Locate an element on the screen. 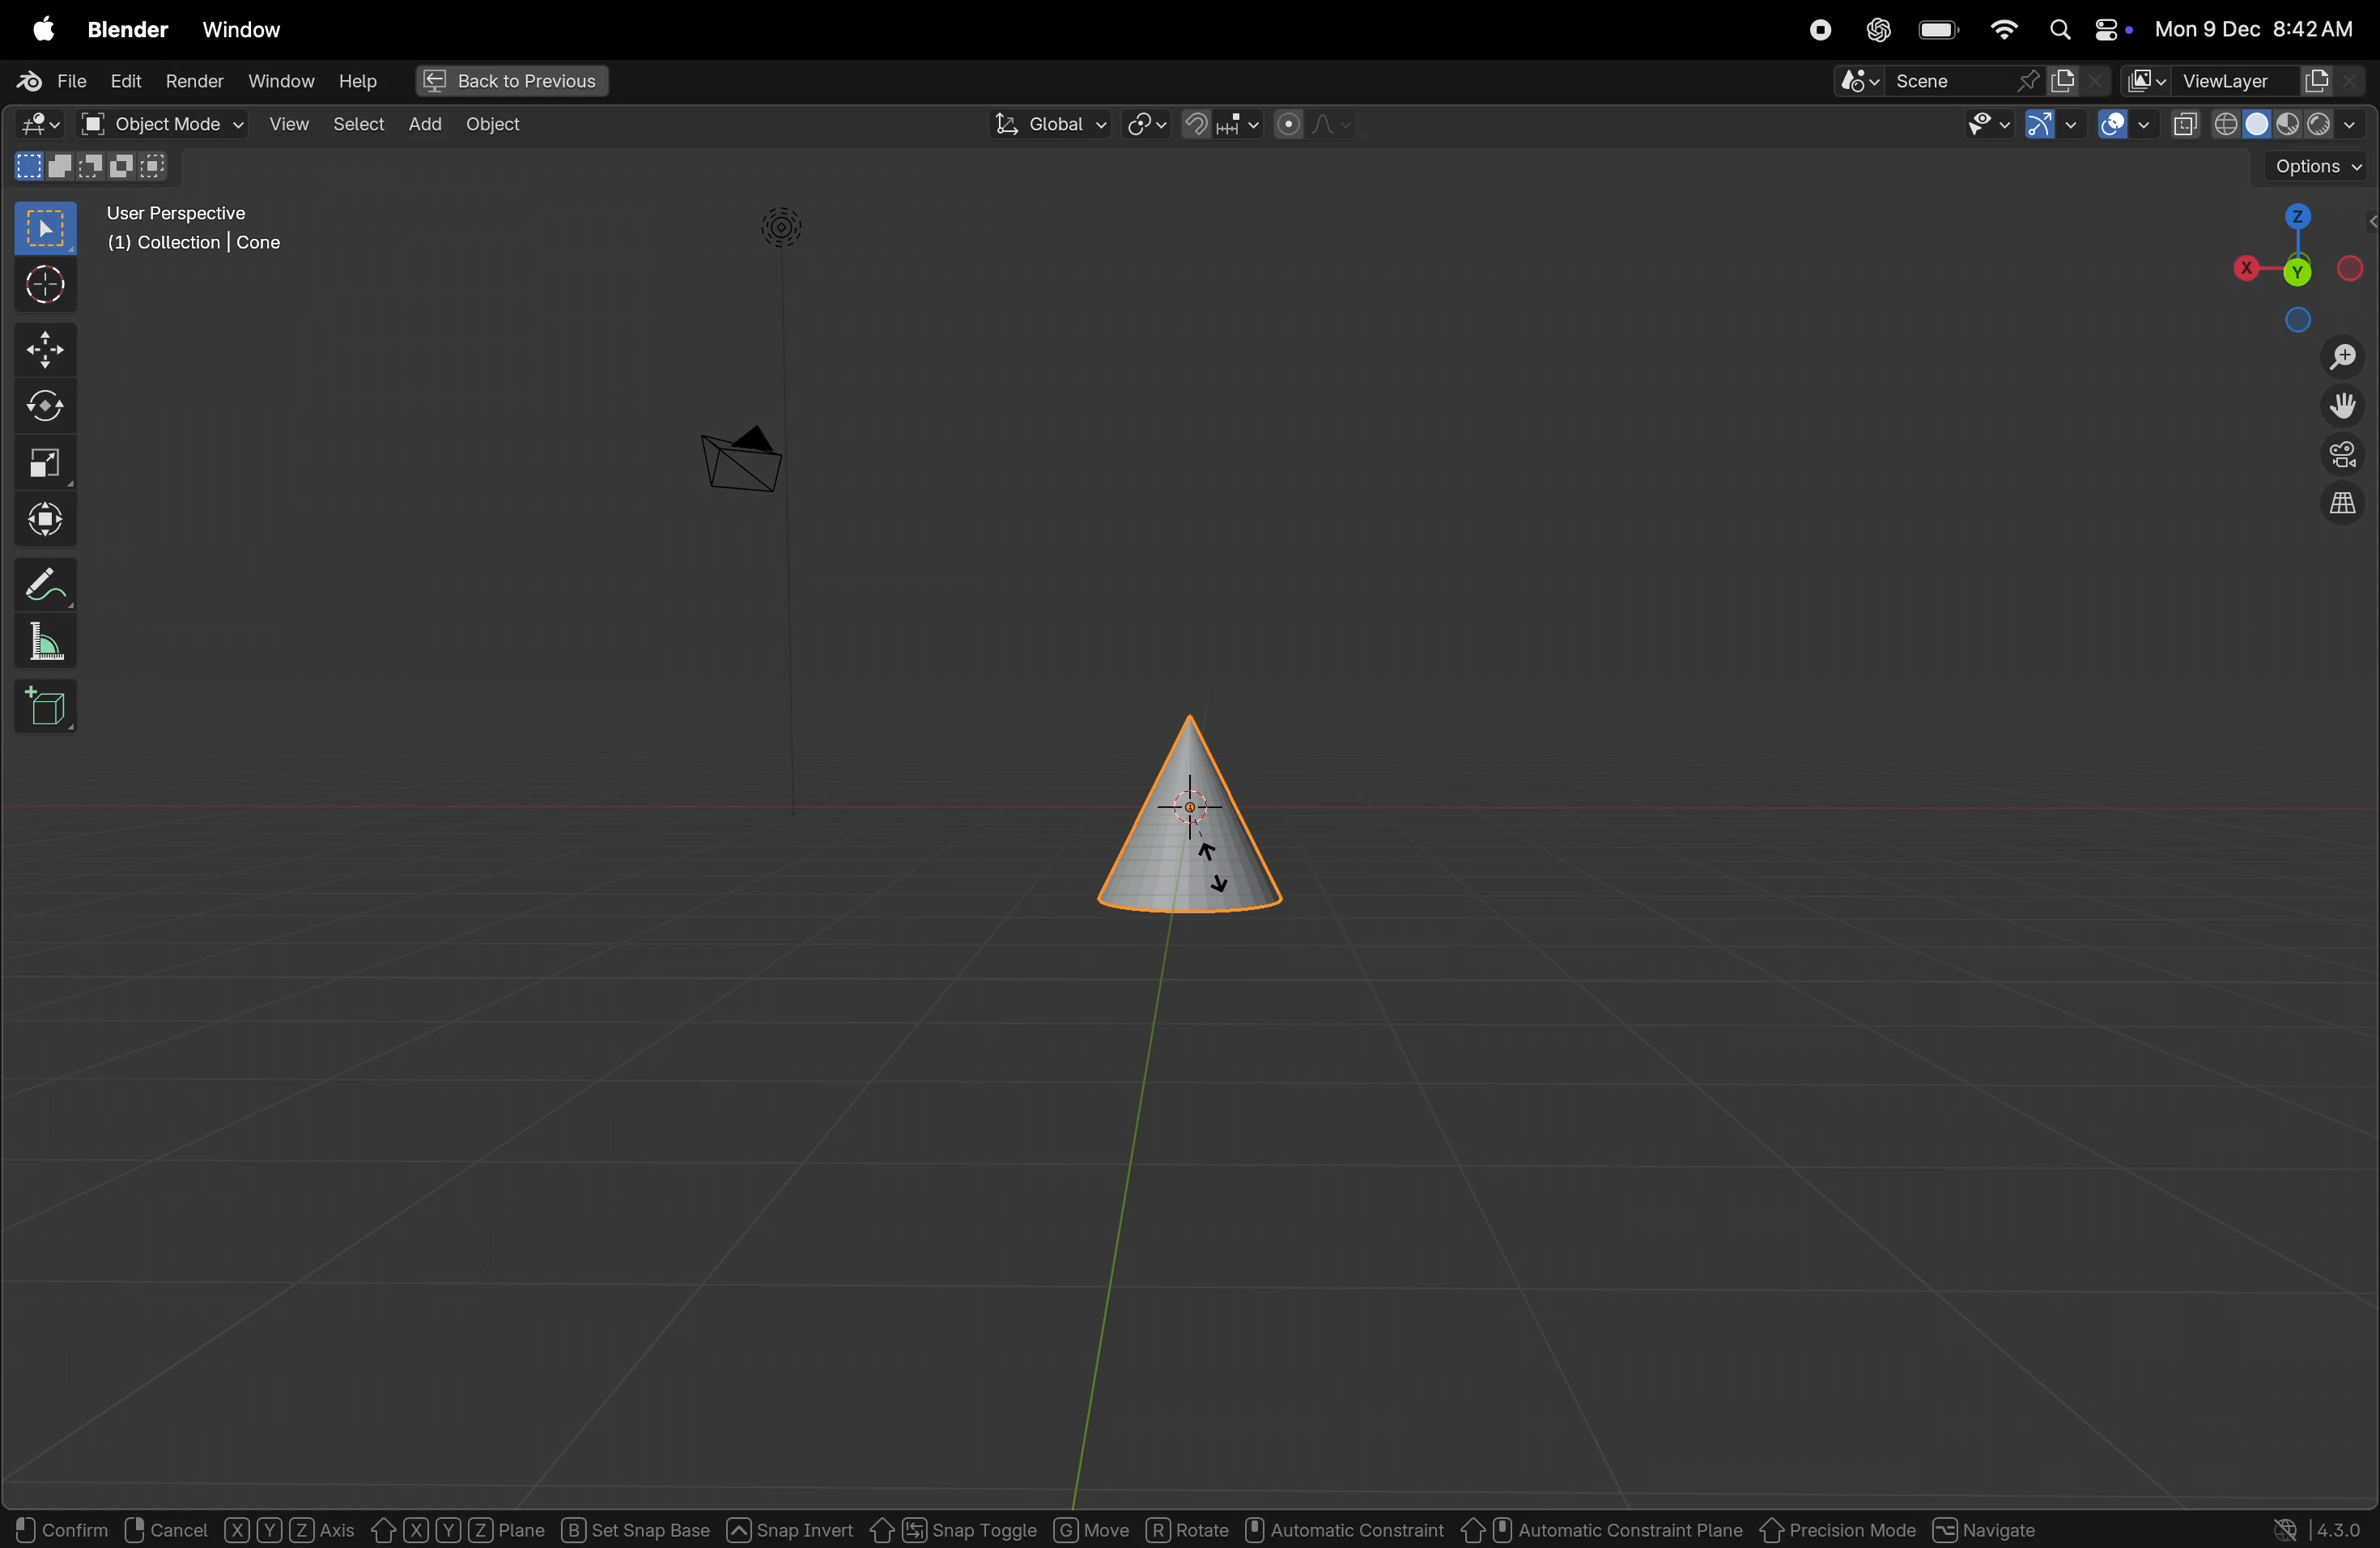 This screenshot has width=2380, height=1548. show overlays is located at coordinates (2126, 124).